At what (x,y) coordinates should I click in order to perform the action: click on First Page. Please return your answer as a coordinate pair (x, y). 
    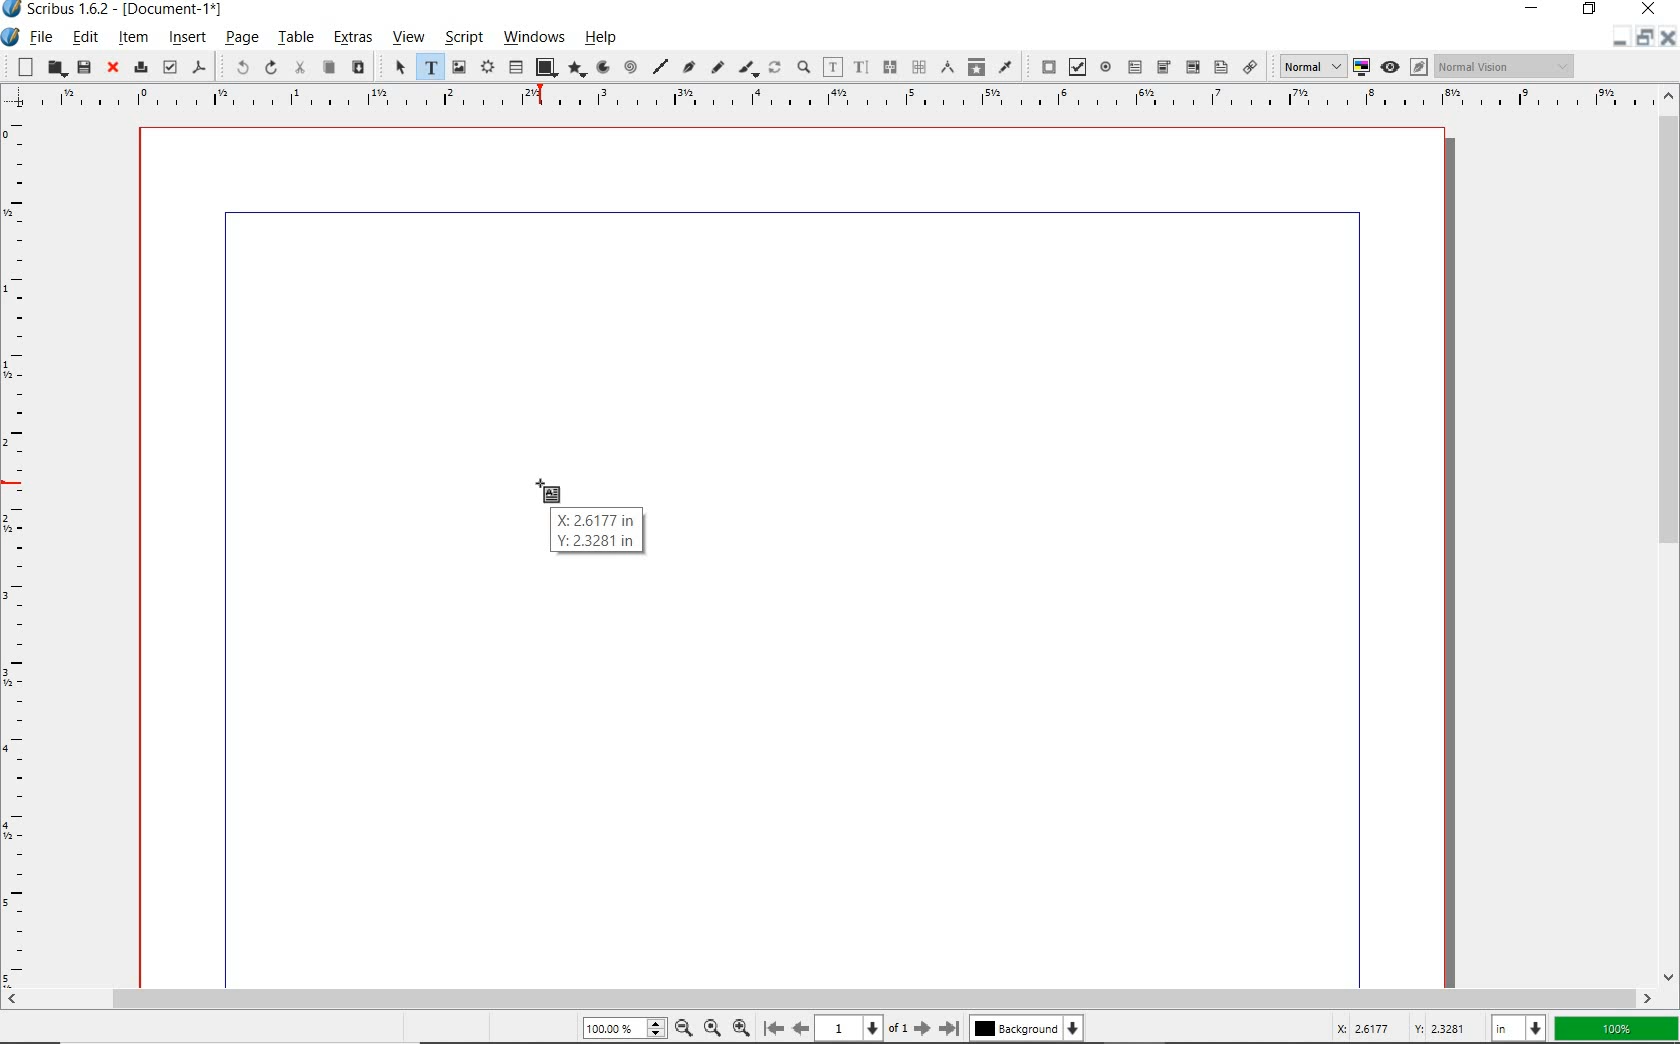
    Looking at the image, I should click on (774, 1029).